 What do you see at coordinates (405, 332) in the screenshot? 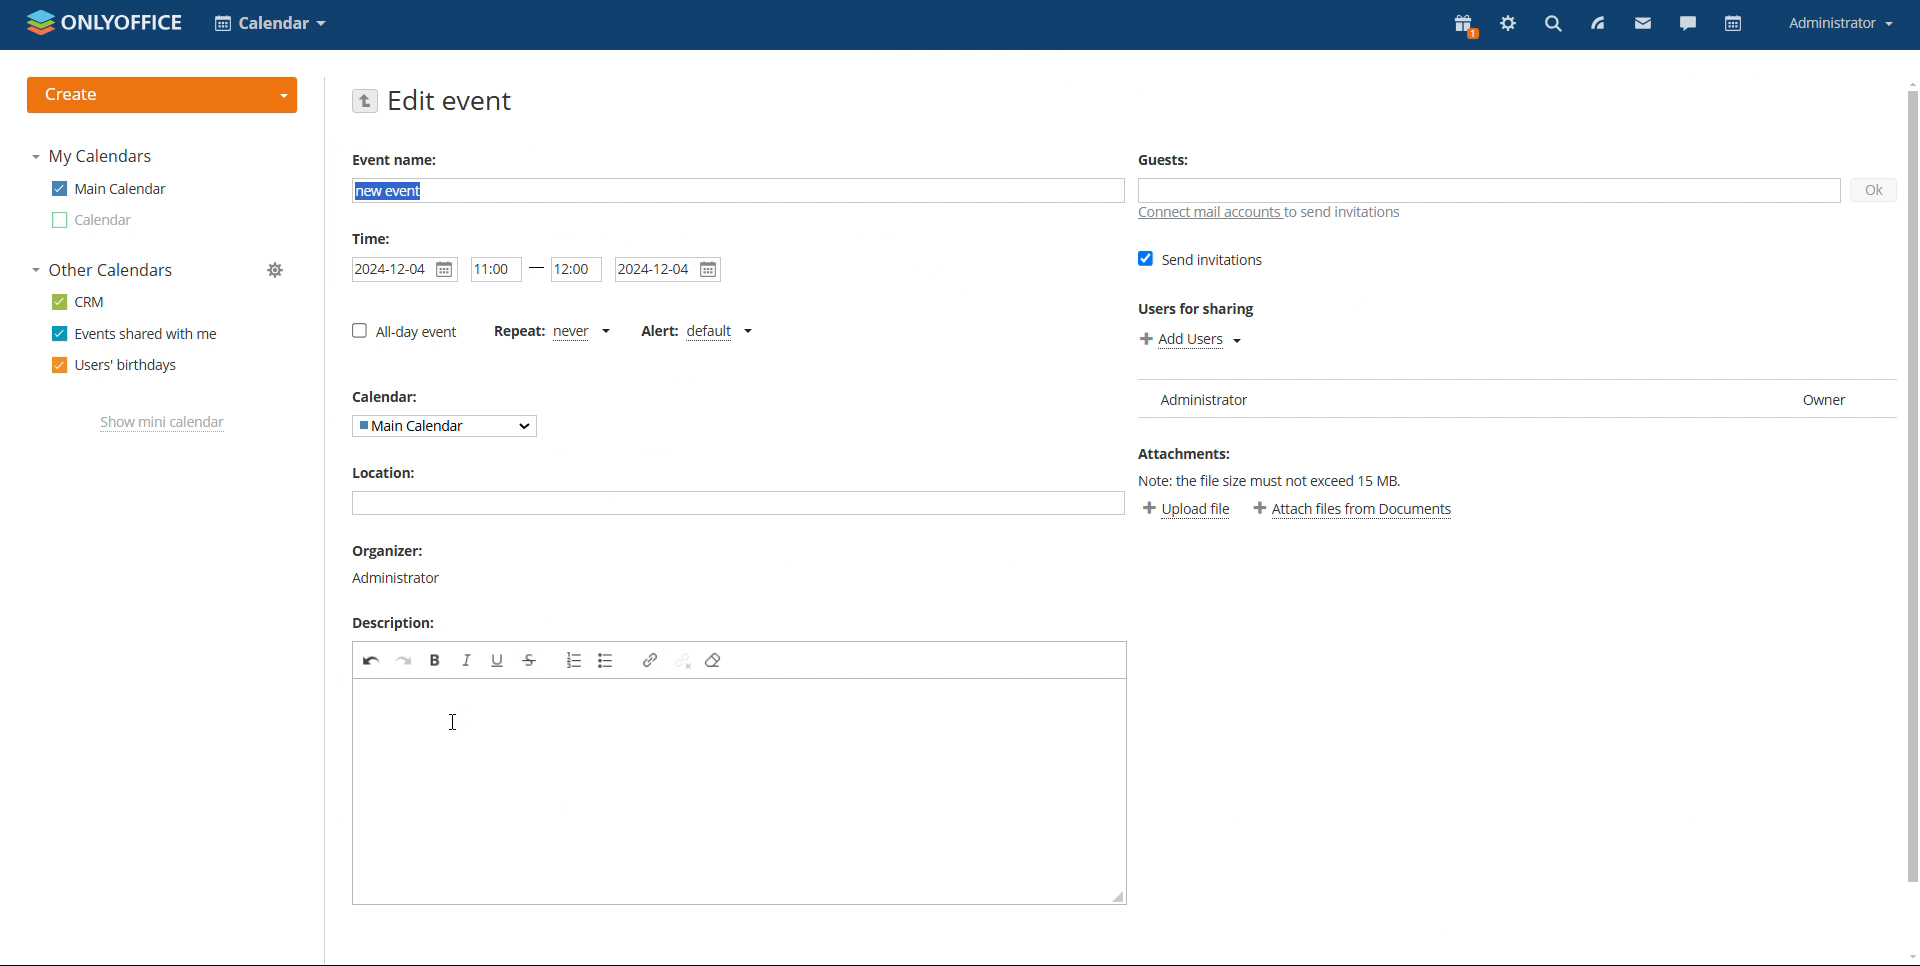
I see `all-day event checkbox` at bounding box center [405, 332].